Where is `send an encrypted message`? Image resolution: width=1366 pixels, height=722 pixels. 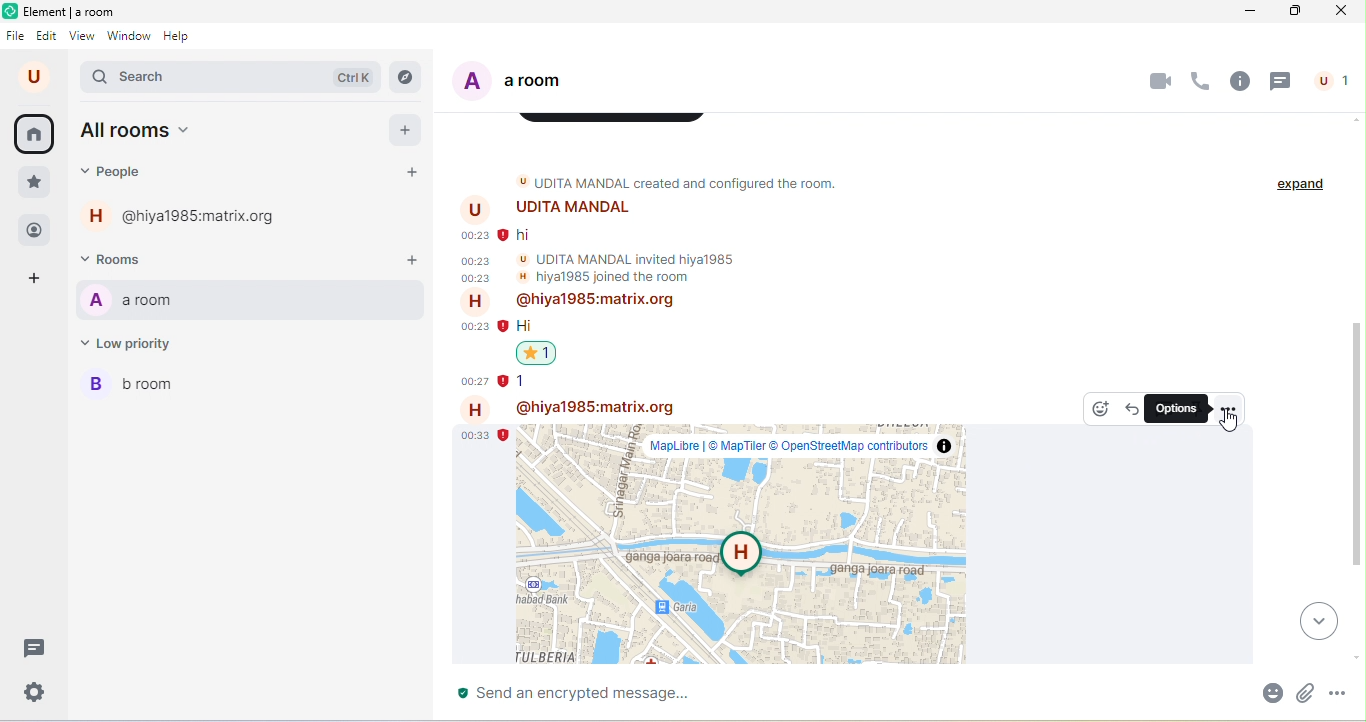 send an encrypted message is located at coordinates (844, 693).